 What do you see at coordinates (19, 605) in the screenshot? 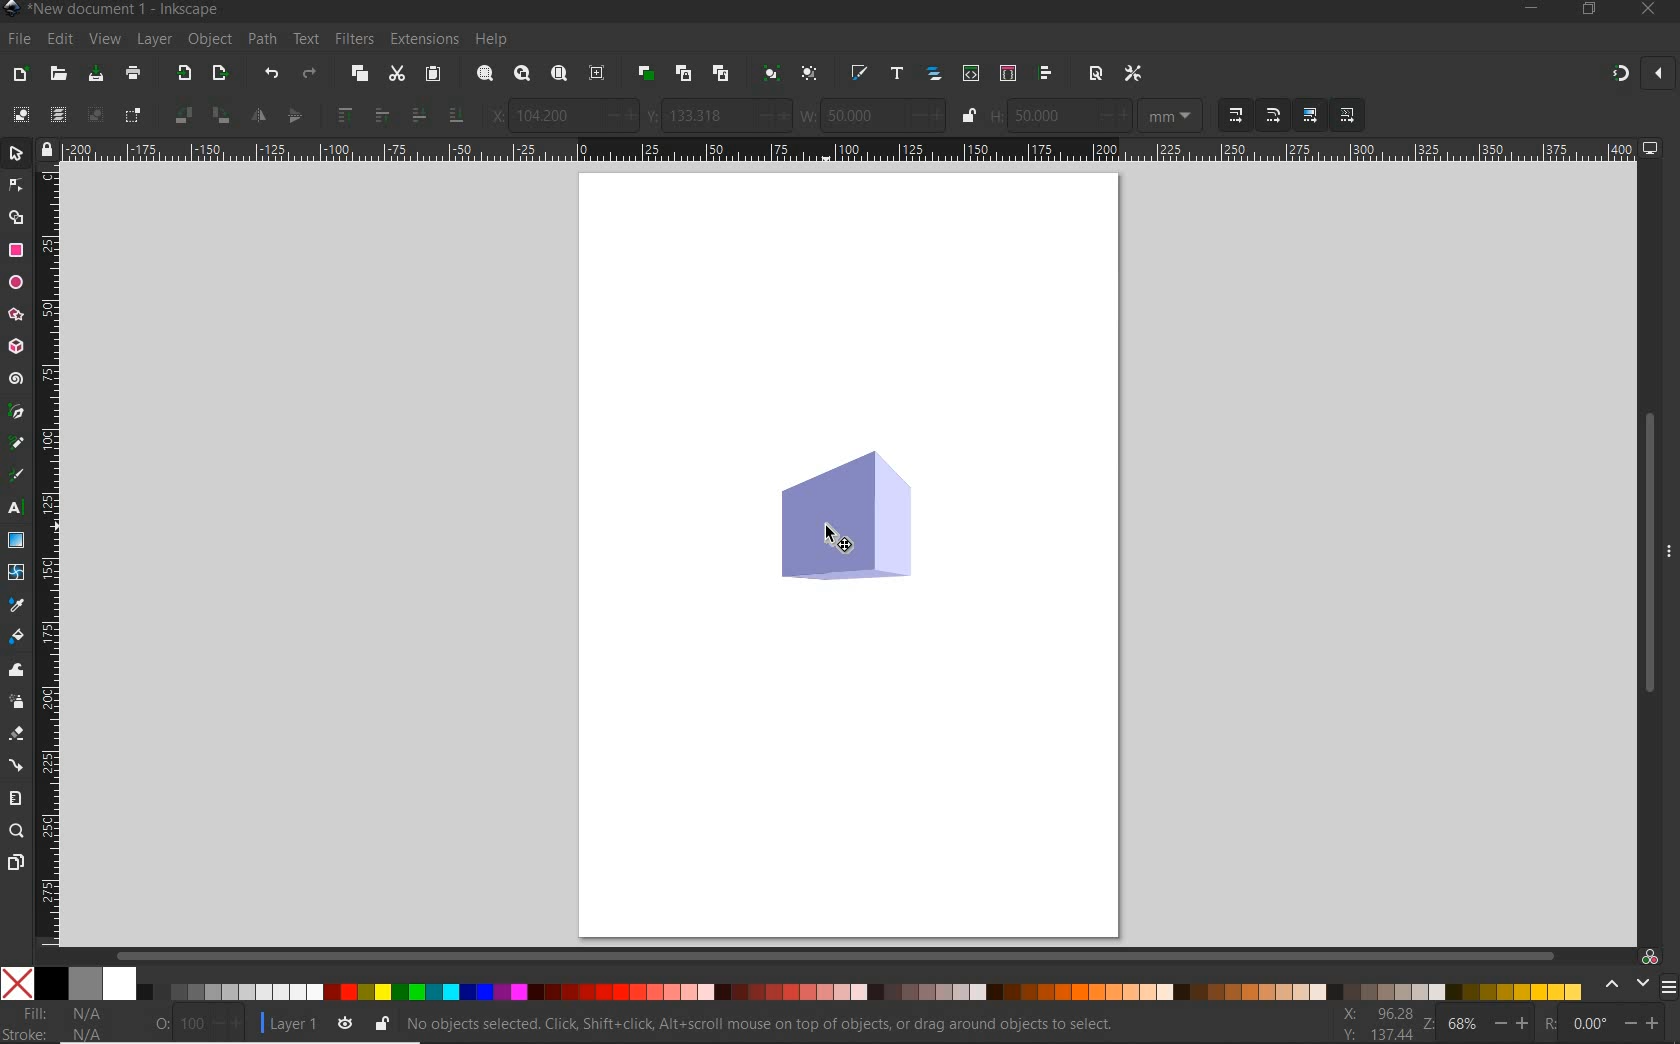
I see `dropper tool` at bounding box center [19, 605].